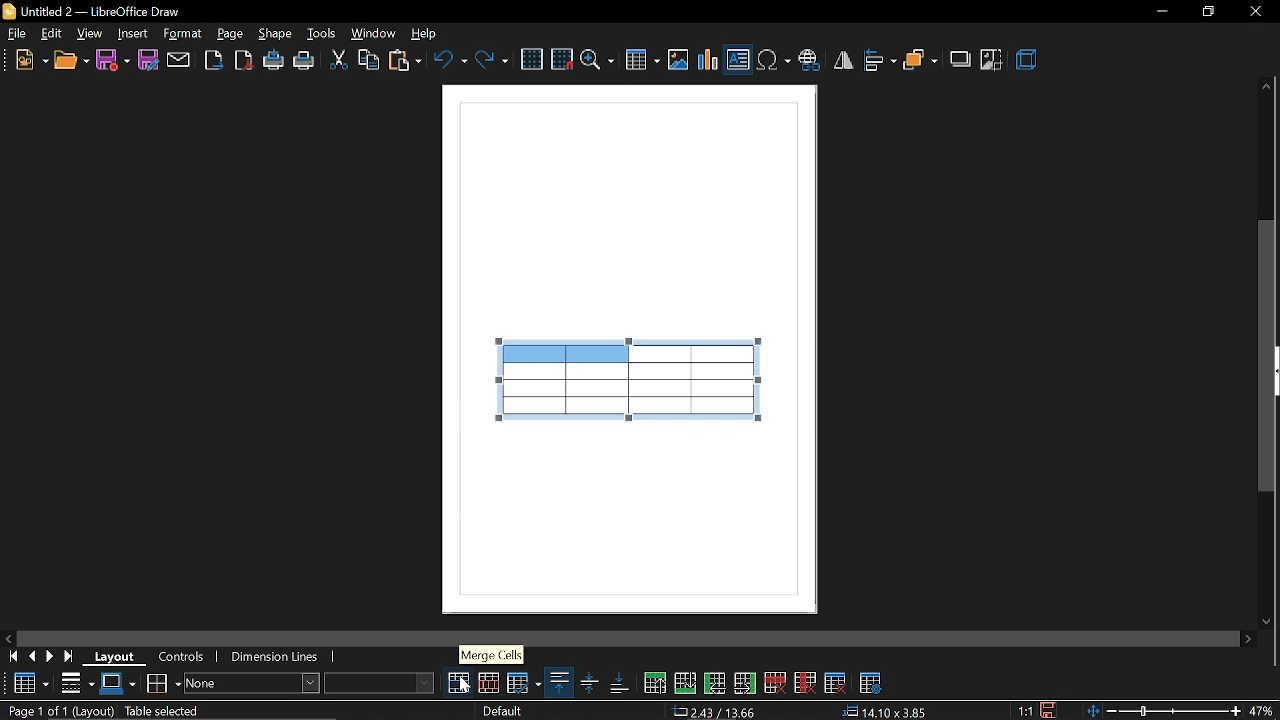  Describe the element at coordinates (718, 712) in the screenshot. I see `2.43/13.66` at that location.